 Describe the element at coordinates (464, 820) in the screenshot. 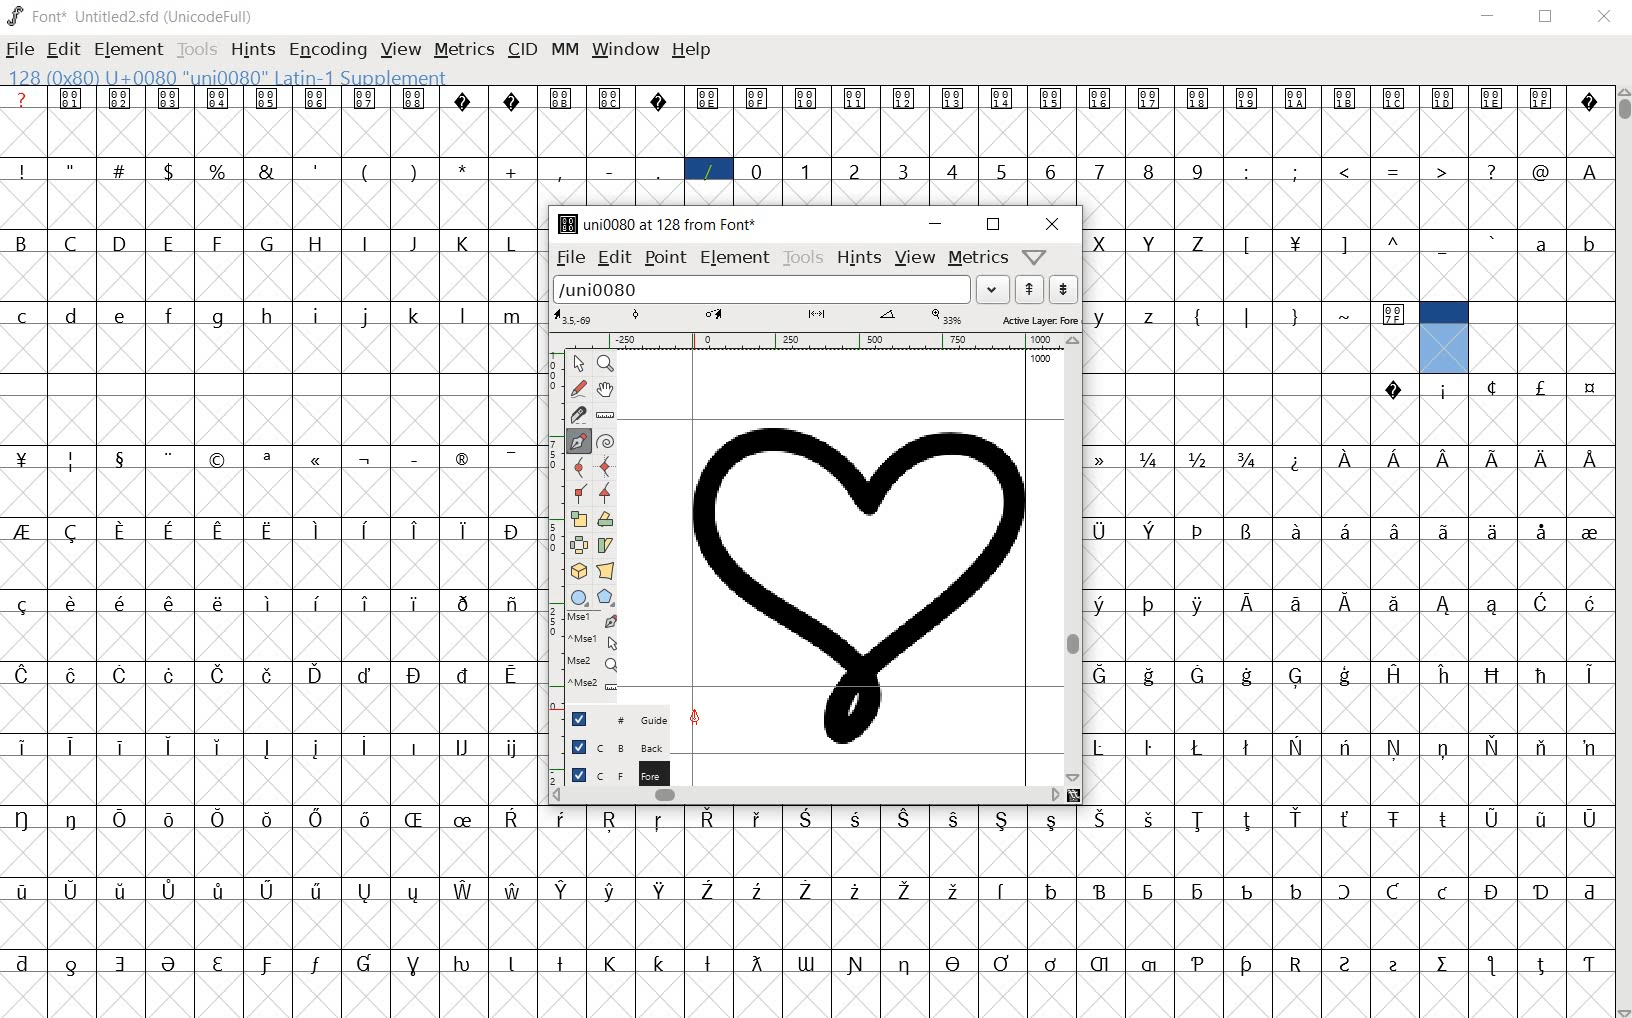

I see `glyph` at that location.